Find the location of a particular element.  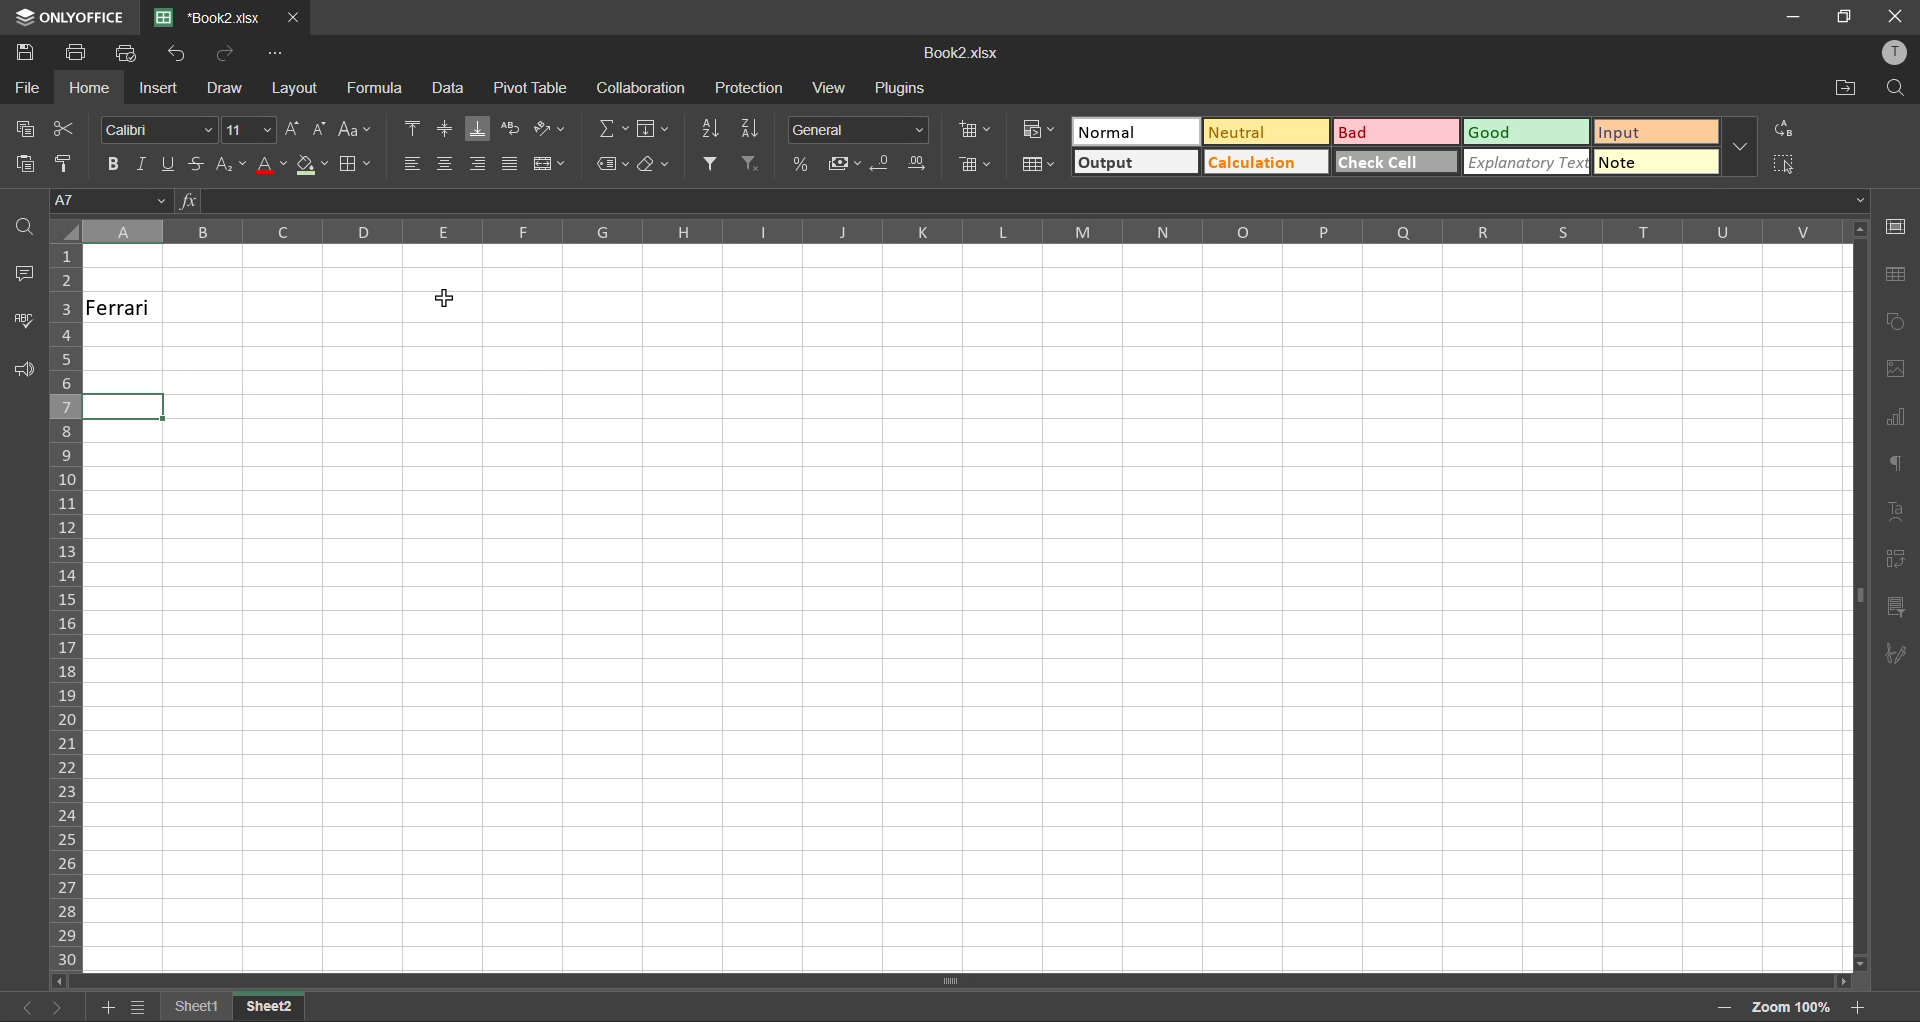

bold is located at coordinates (115, 160).